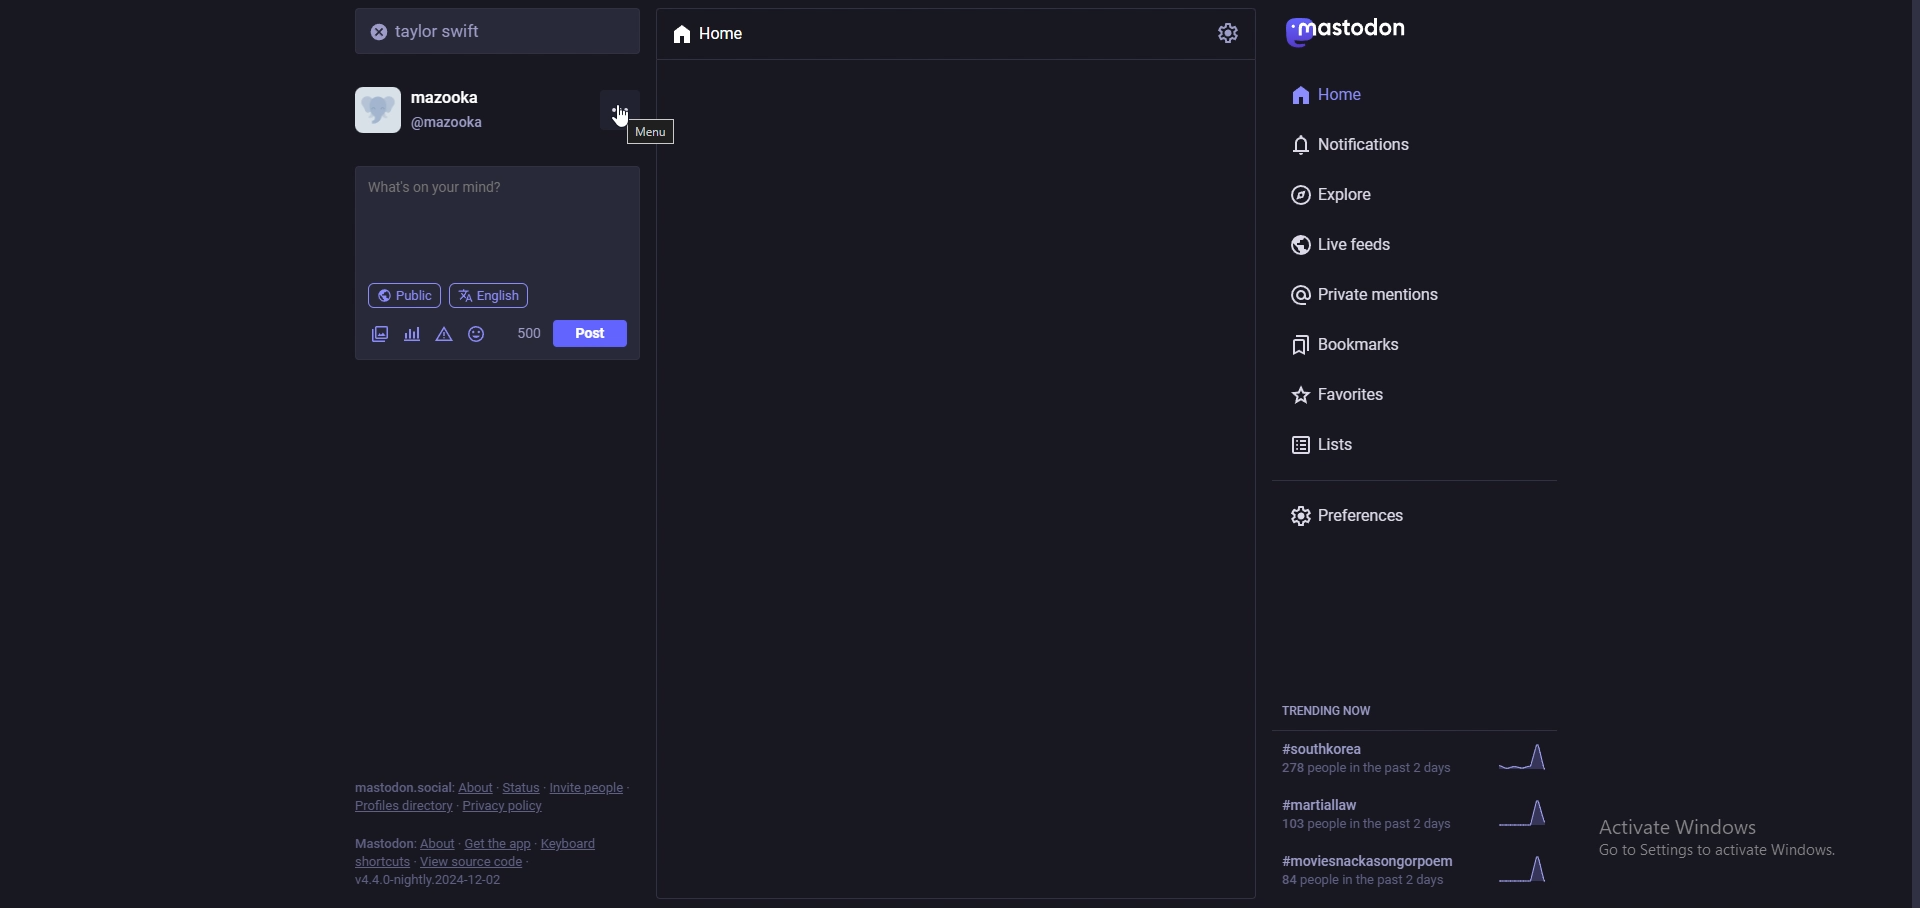 The width and height of the screenshot is (1920, 908). I want to click on word limit, so click(528, 334).